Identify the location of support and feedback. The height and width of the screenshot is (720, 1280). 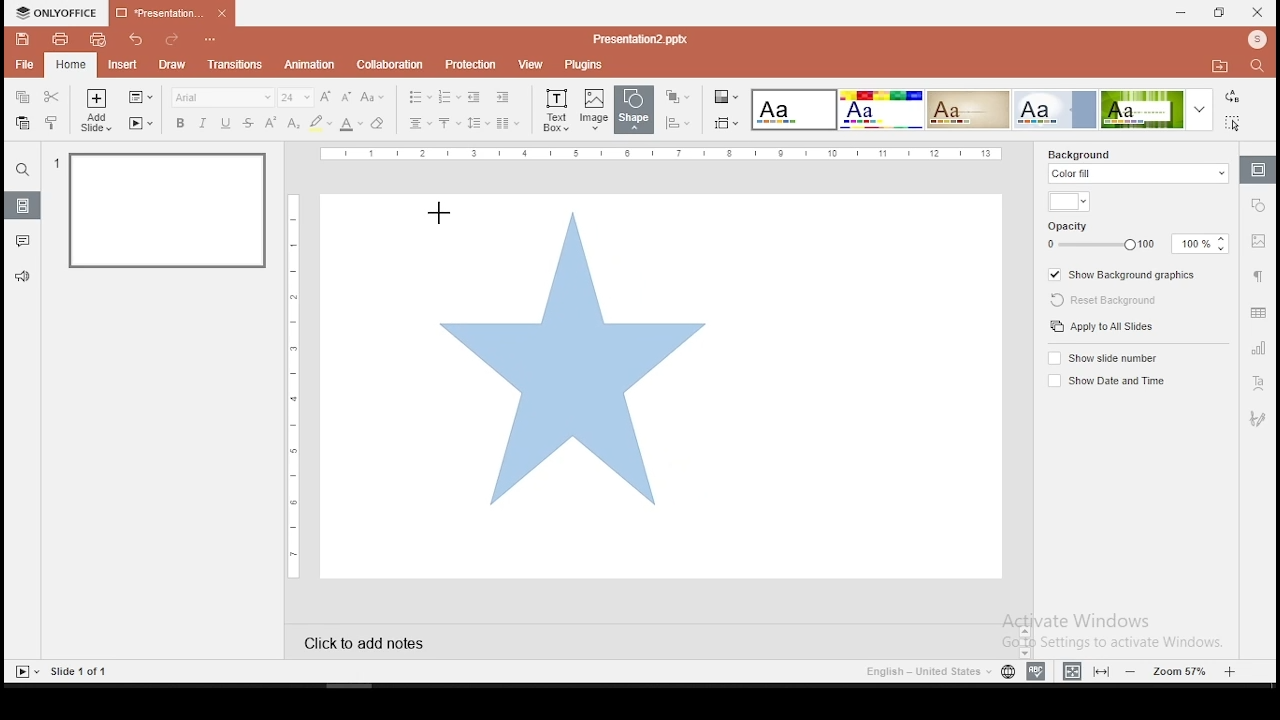
(23, 277).